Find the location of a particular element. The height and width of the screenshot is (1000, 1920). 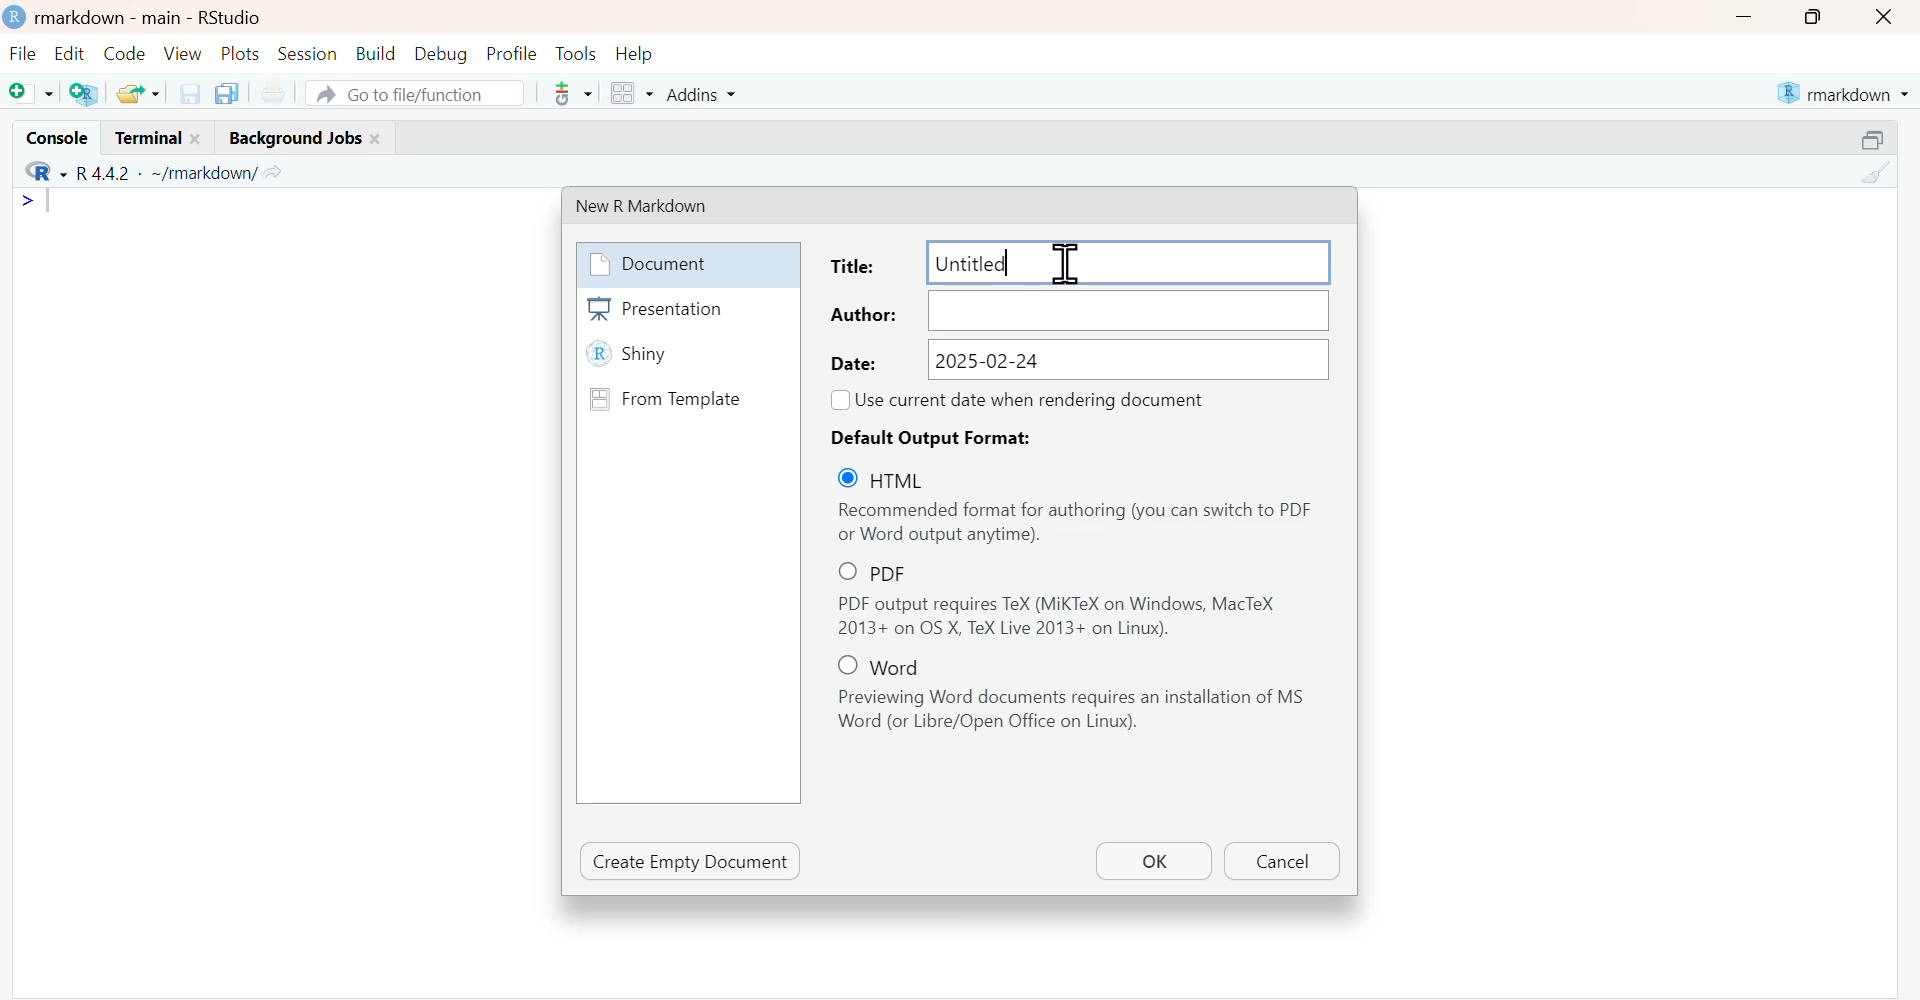

From Template is located at coordinates (686, 398).